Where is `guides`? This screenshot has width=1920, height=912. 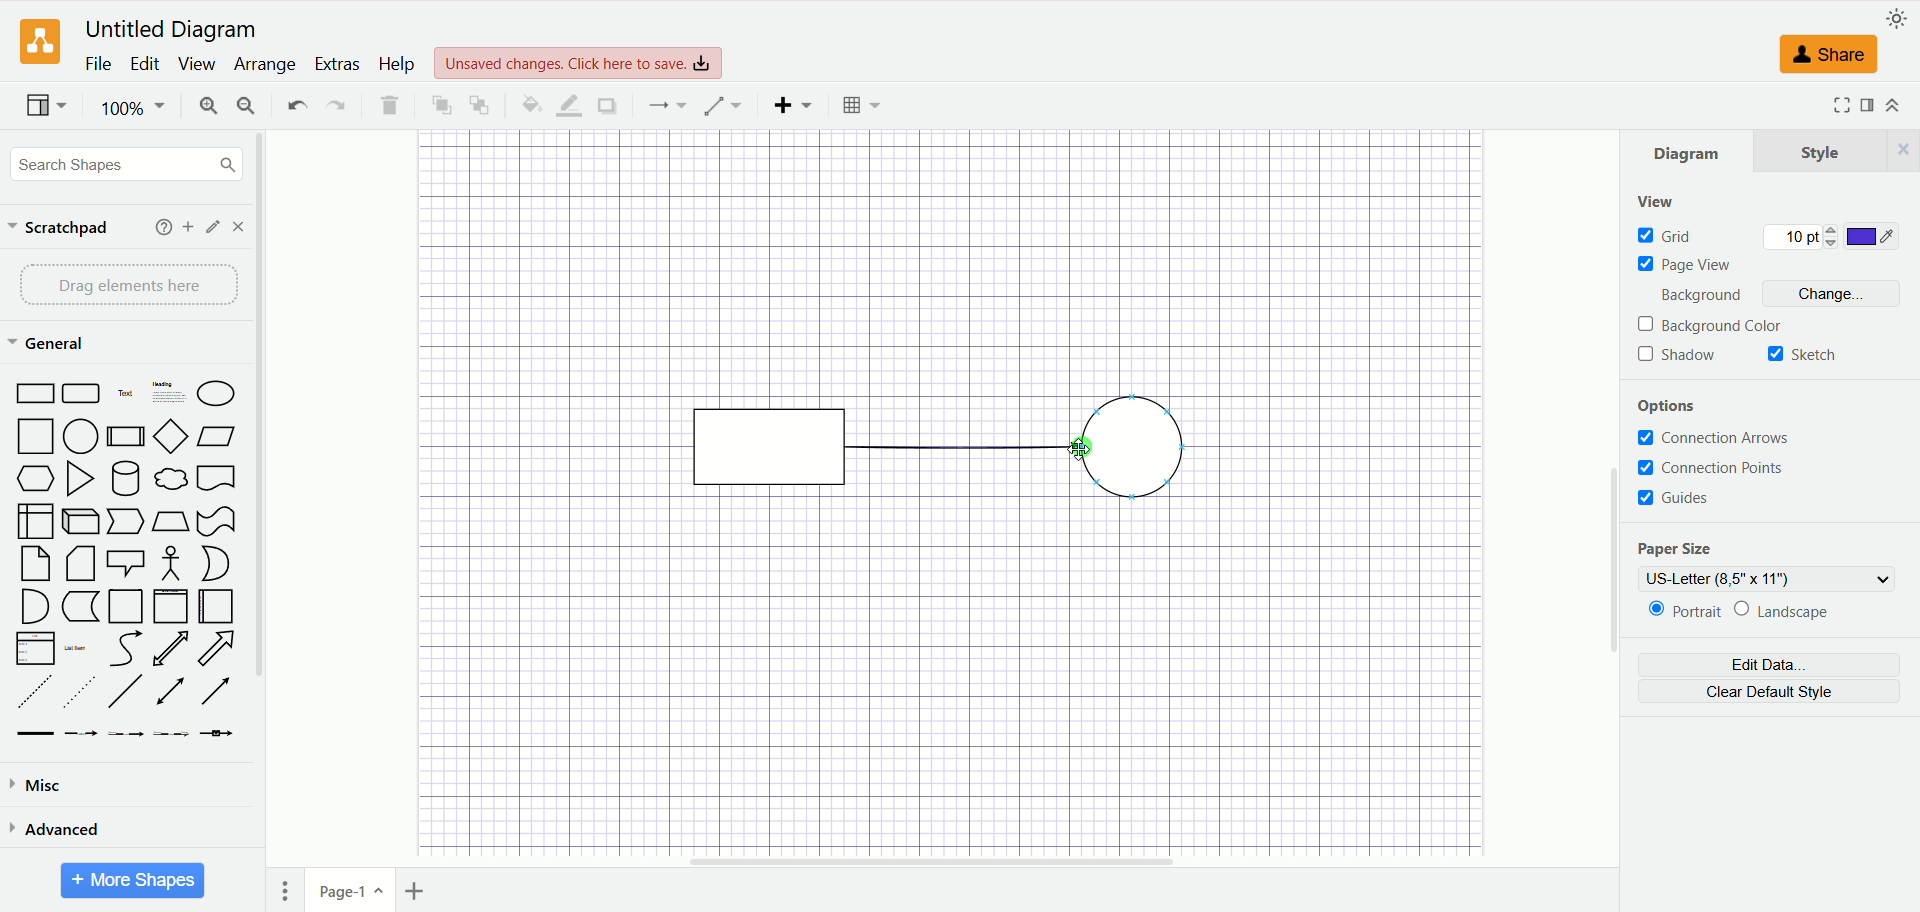
guides is located at coordinates (1673, 498).